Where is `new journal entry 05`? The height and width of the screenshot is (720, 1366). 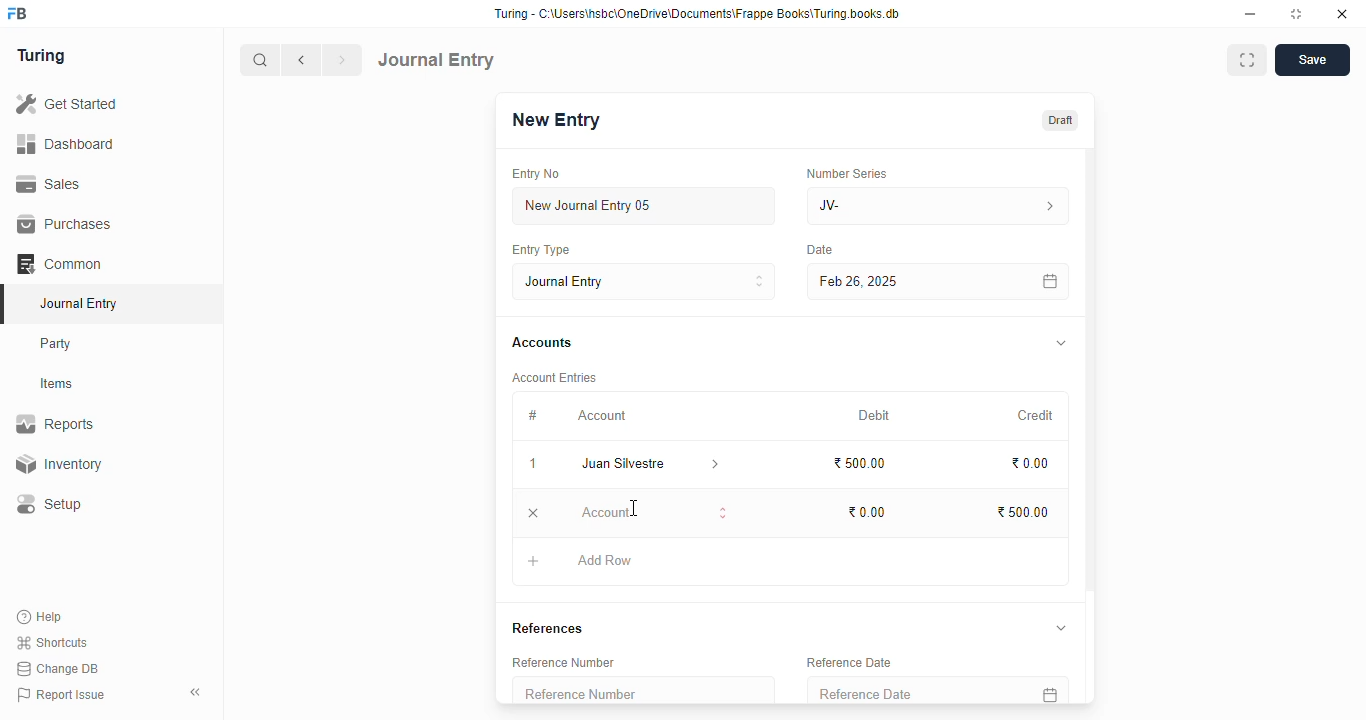 new journal entry 05 is located at coordinates (645, 207).